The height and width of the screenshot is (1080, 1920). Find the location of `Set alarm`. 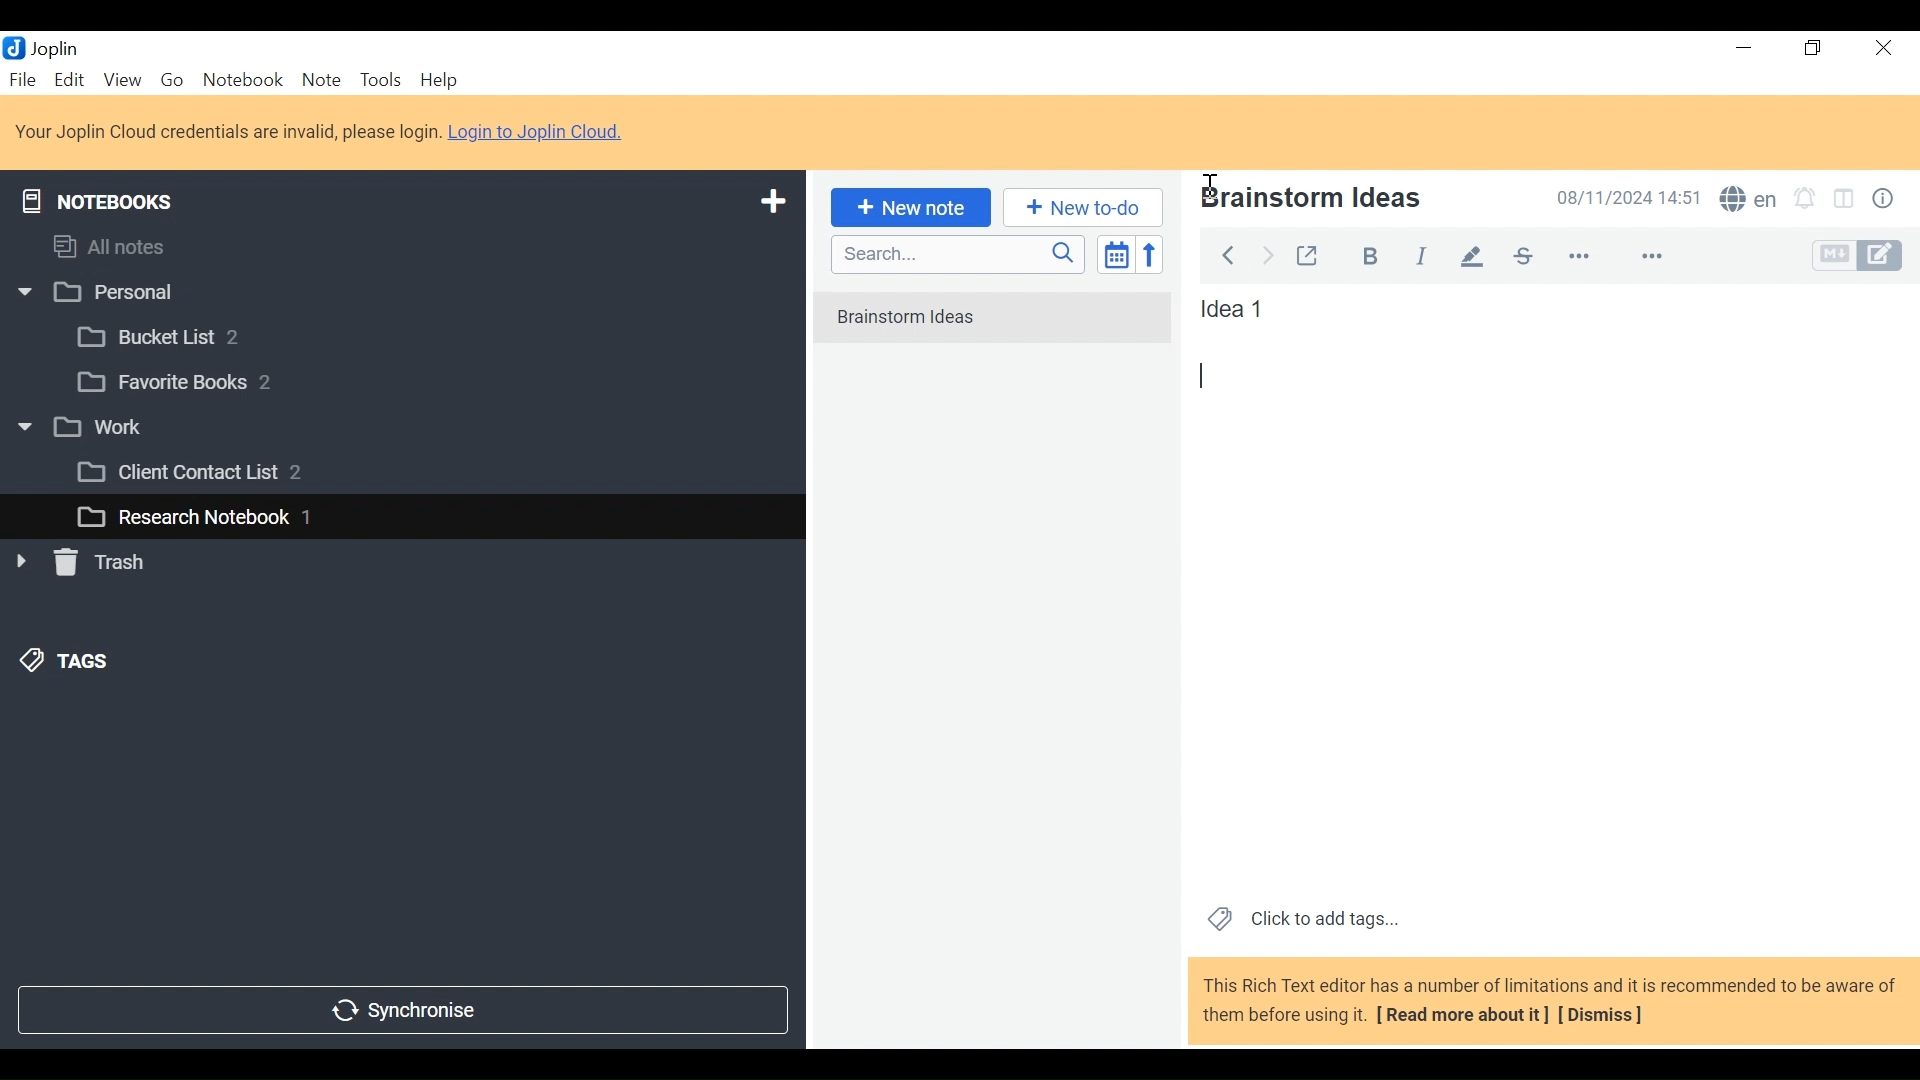

Set alarm is located at coordinates (1805, 201).